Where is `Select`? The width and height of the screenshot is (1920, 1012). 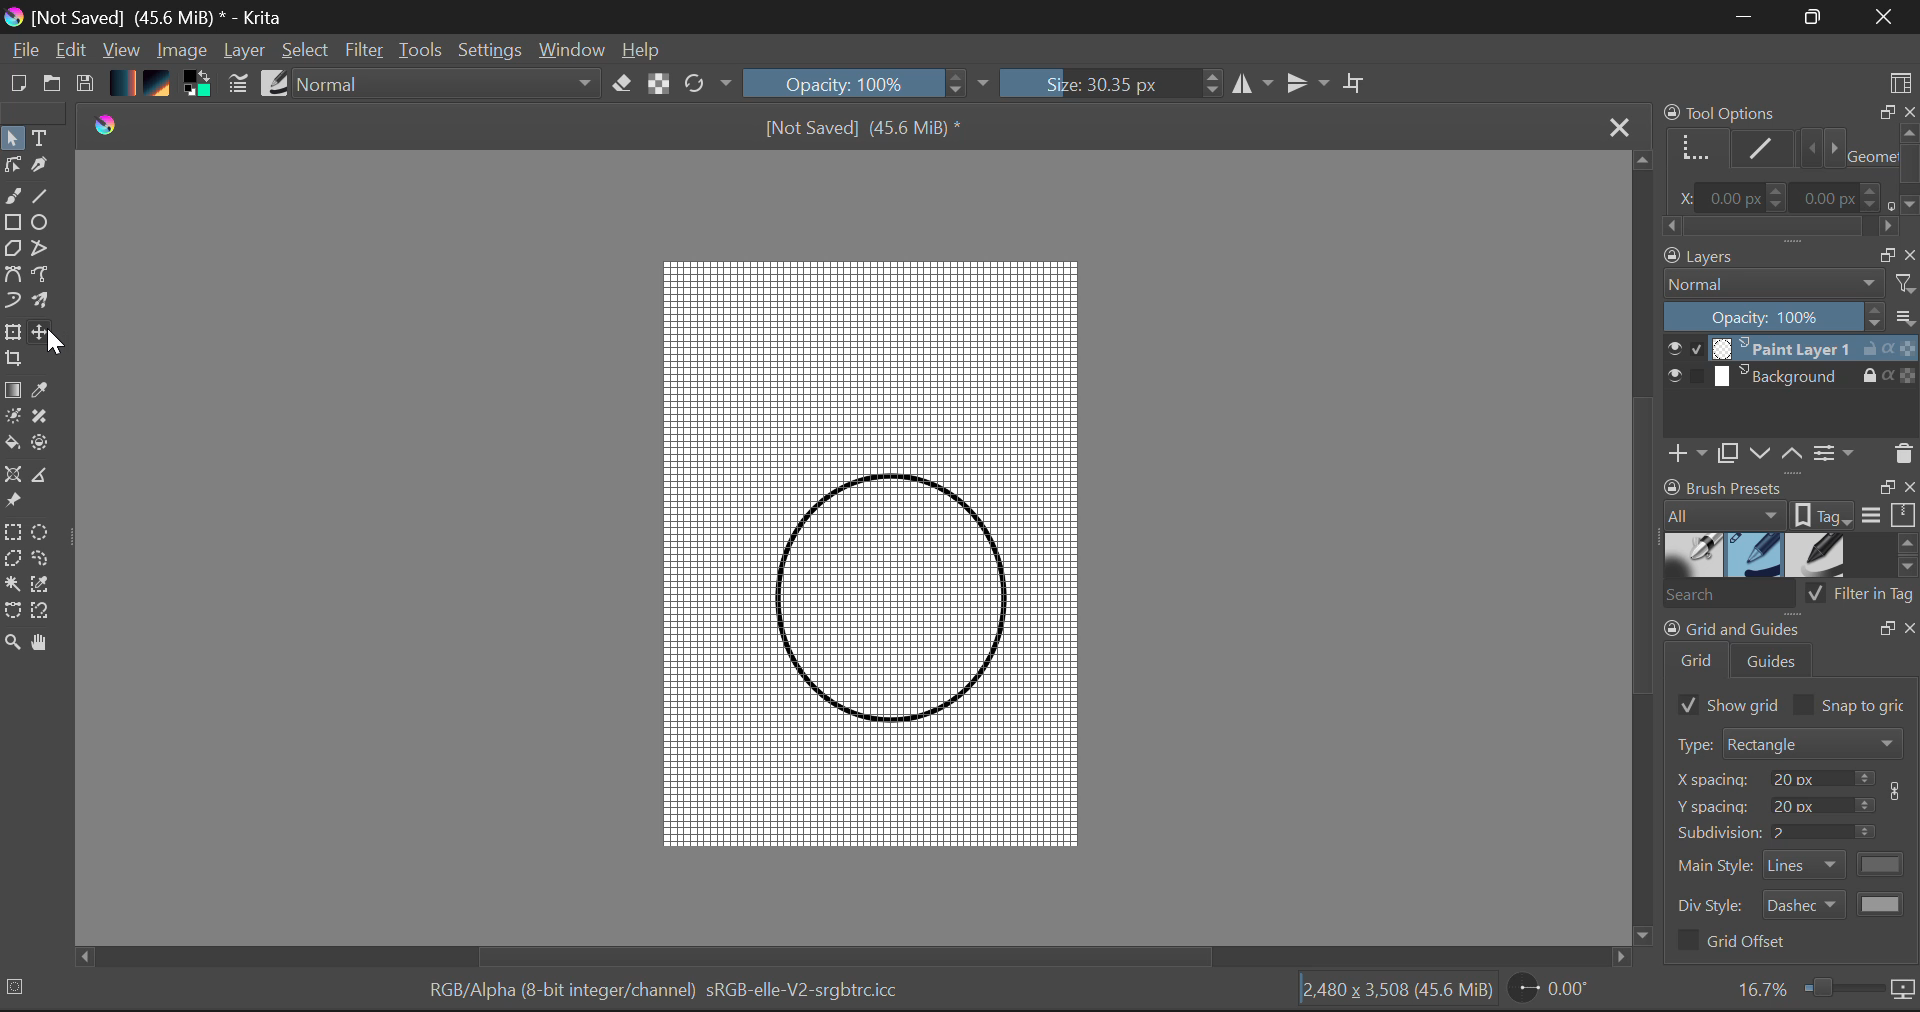 Select is located at coordinates (13, 139).